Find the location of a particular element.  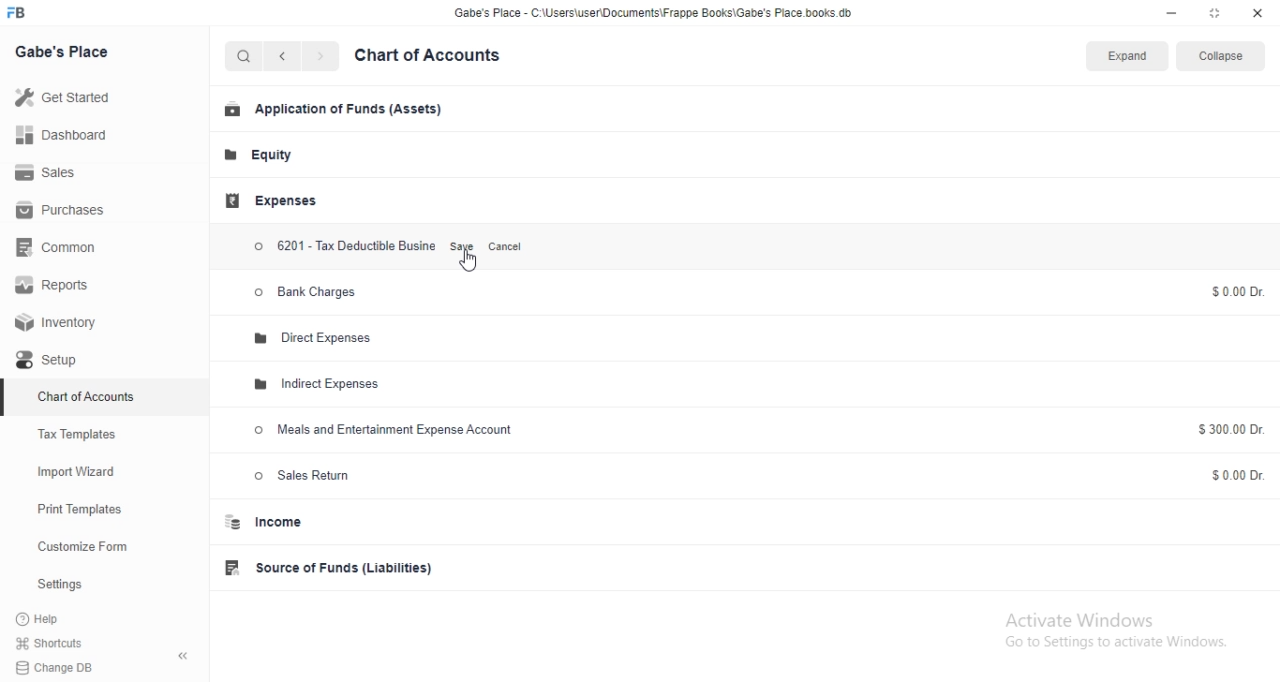

Setup is located at coordinates (68, 360).